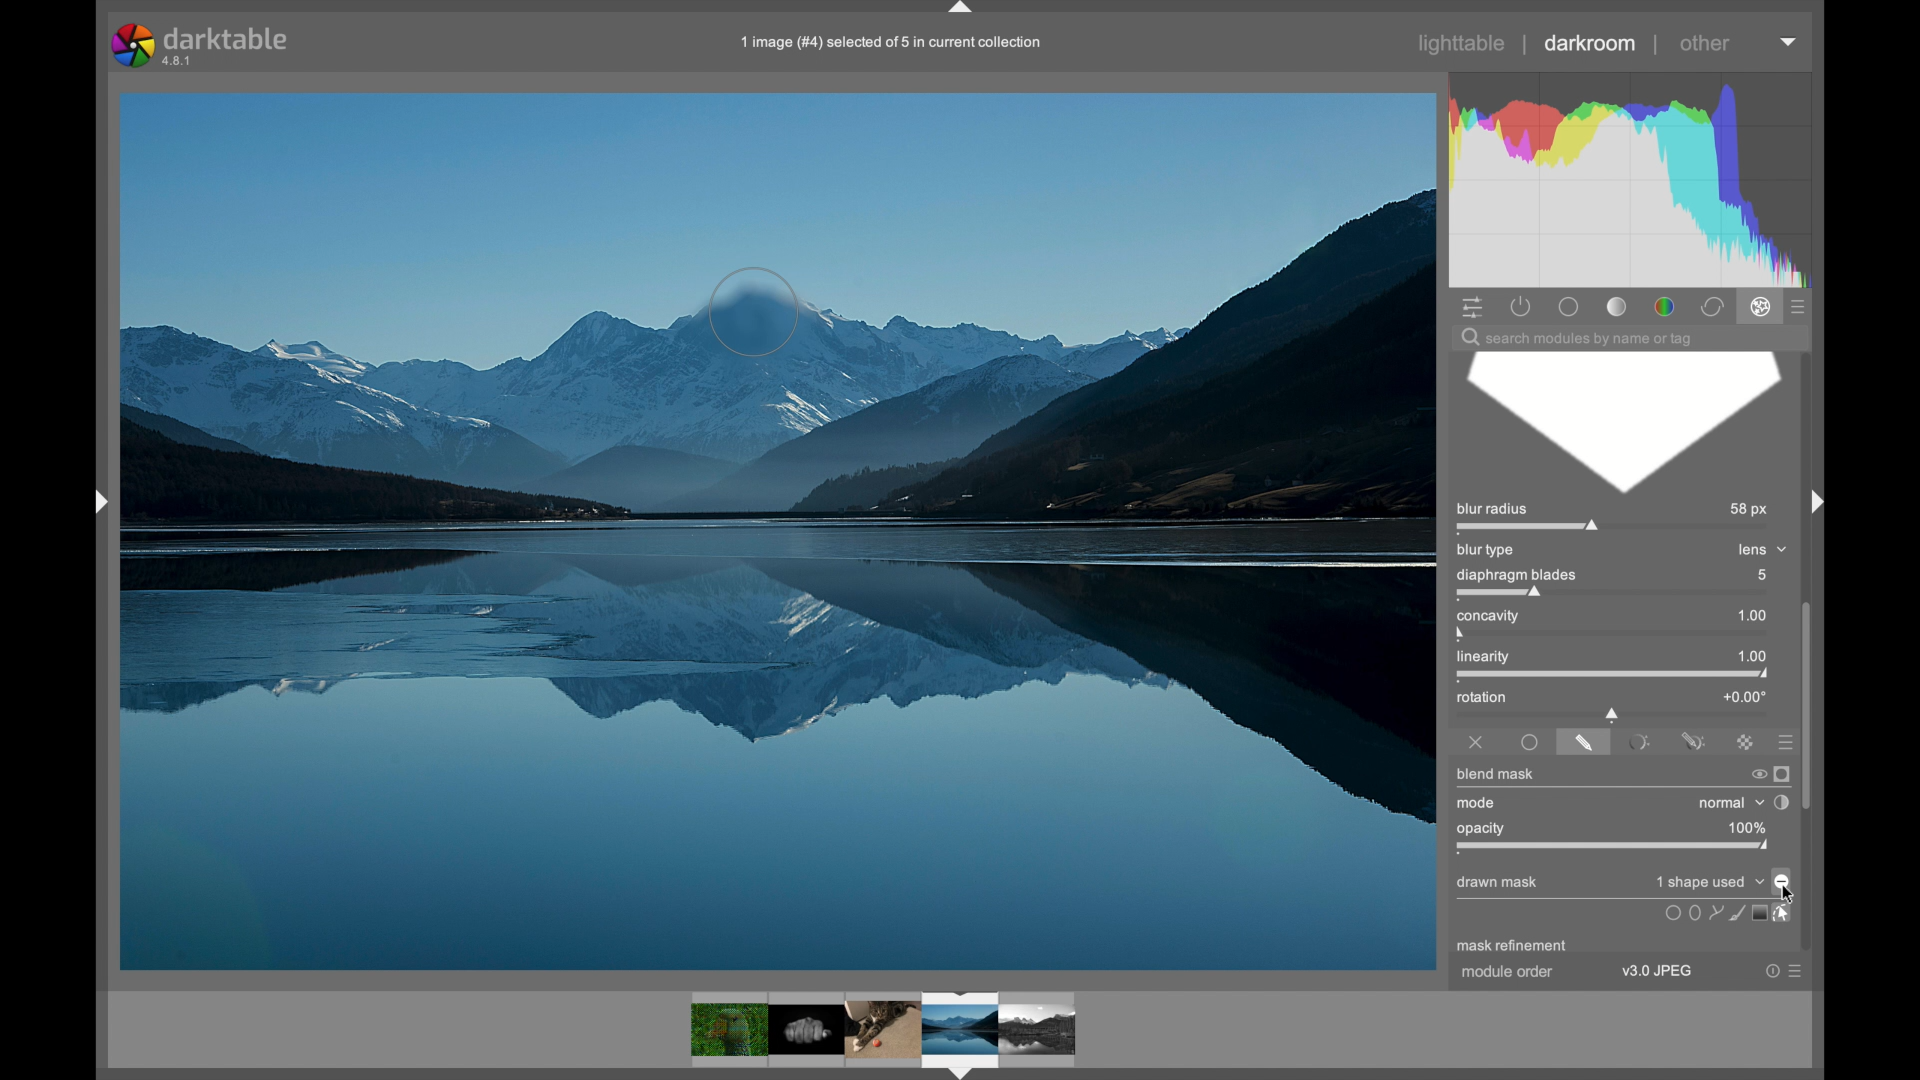  Describe the element at coordinates (1591, 43) in the screenshot. I see `darkroom` at that location.